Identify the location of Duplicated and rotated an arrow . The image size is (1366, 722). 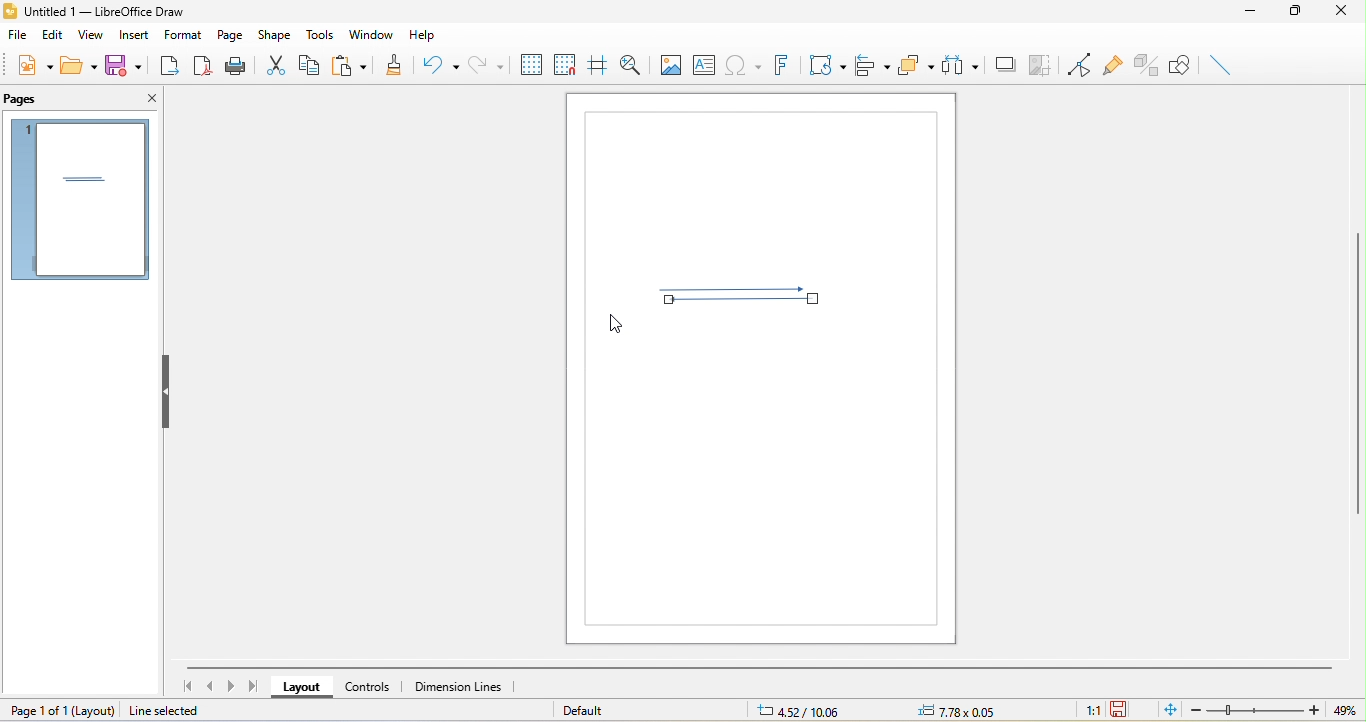
(738, 295).